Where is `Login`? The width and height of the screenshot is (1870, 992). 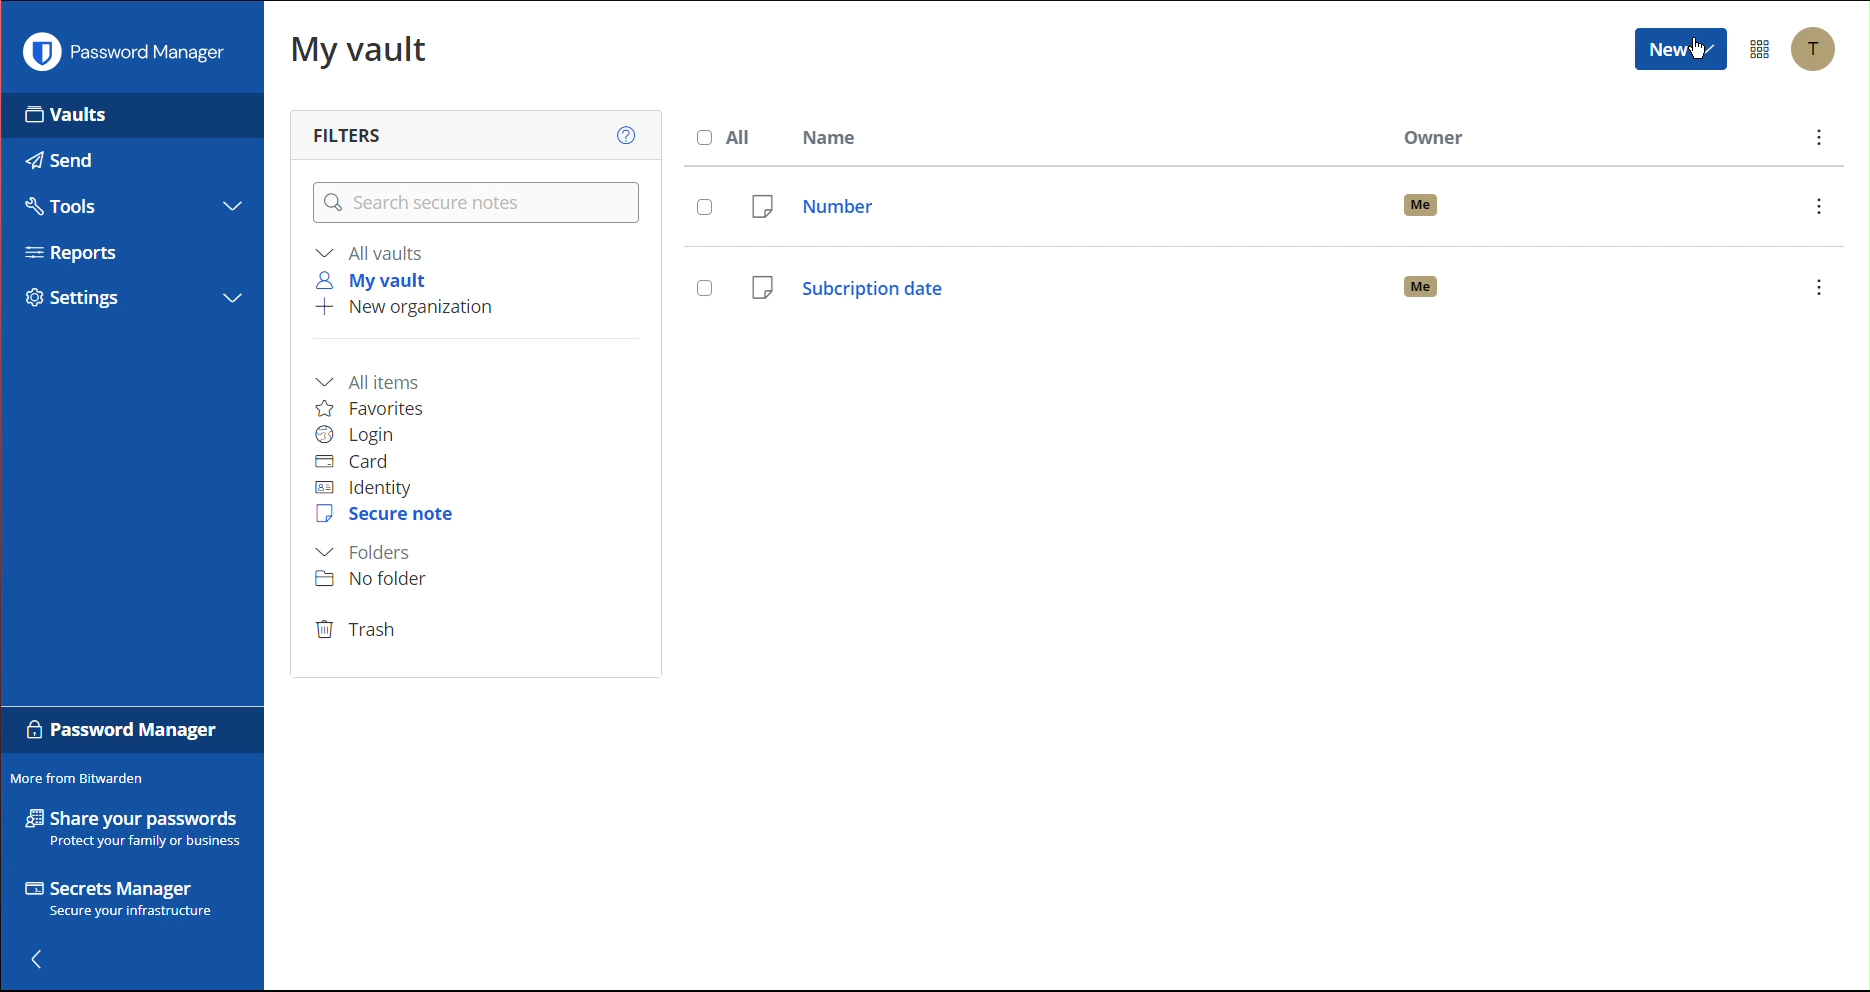
Login is located at coordinates (360, 435).